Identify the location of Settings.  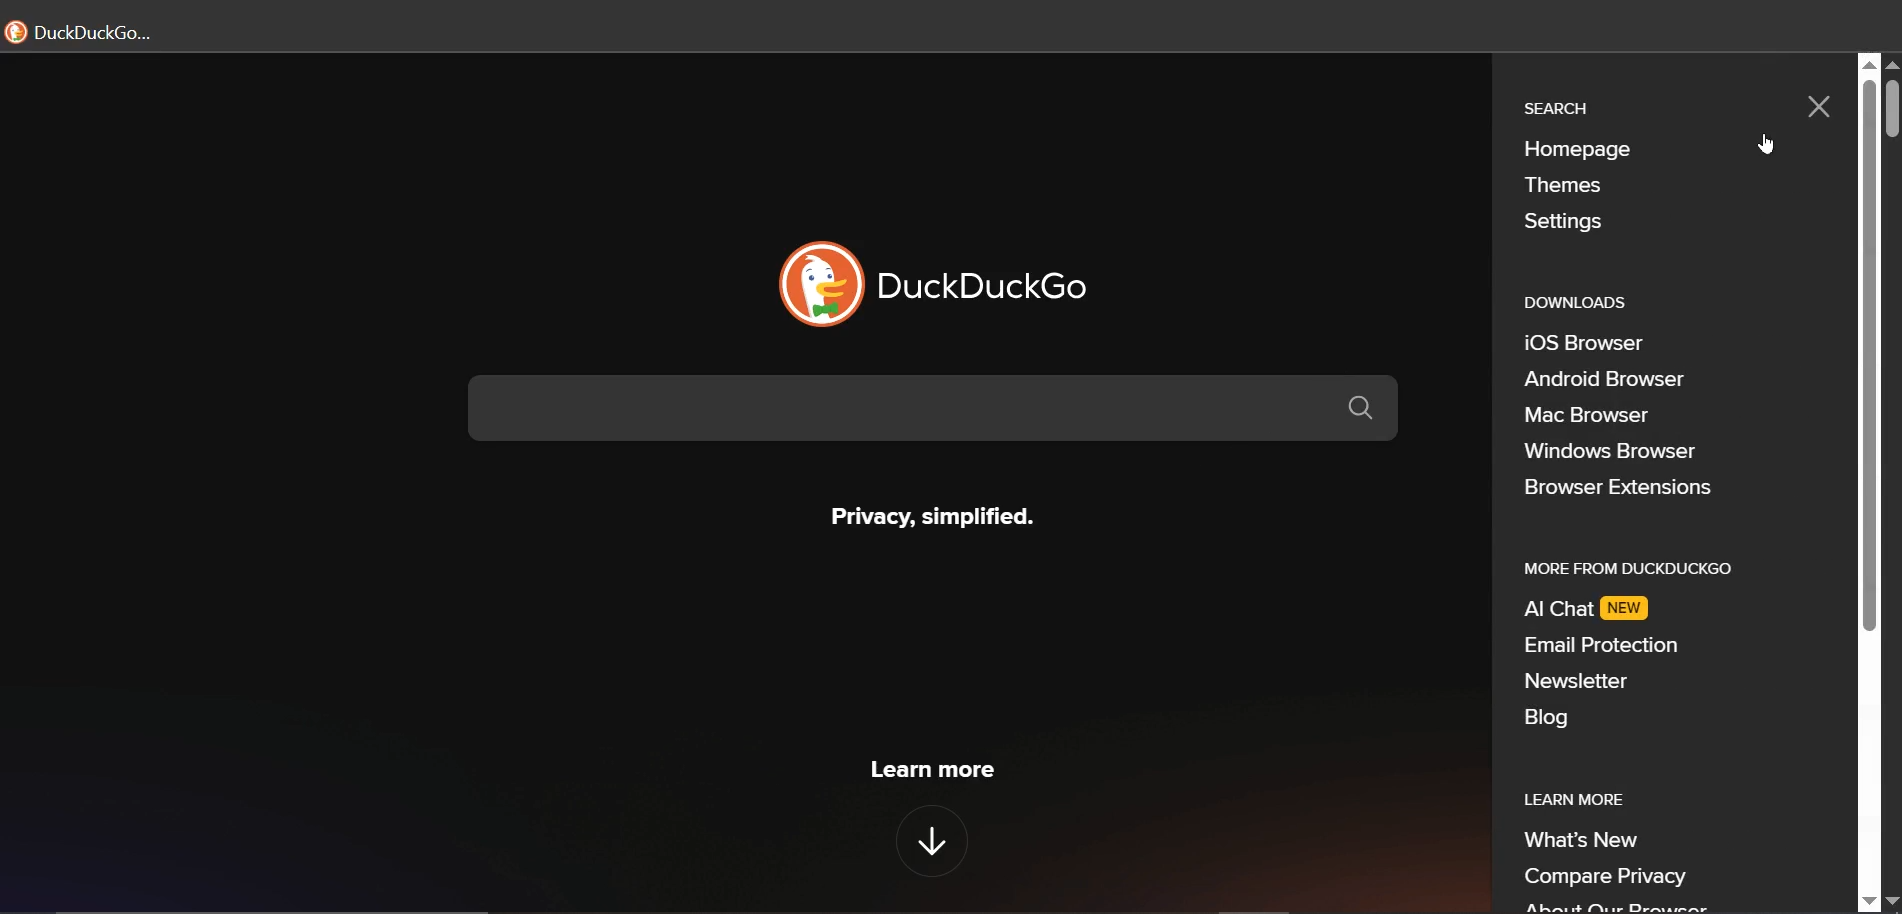
(1561, 224).